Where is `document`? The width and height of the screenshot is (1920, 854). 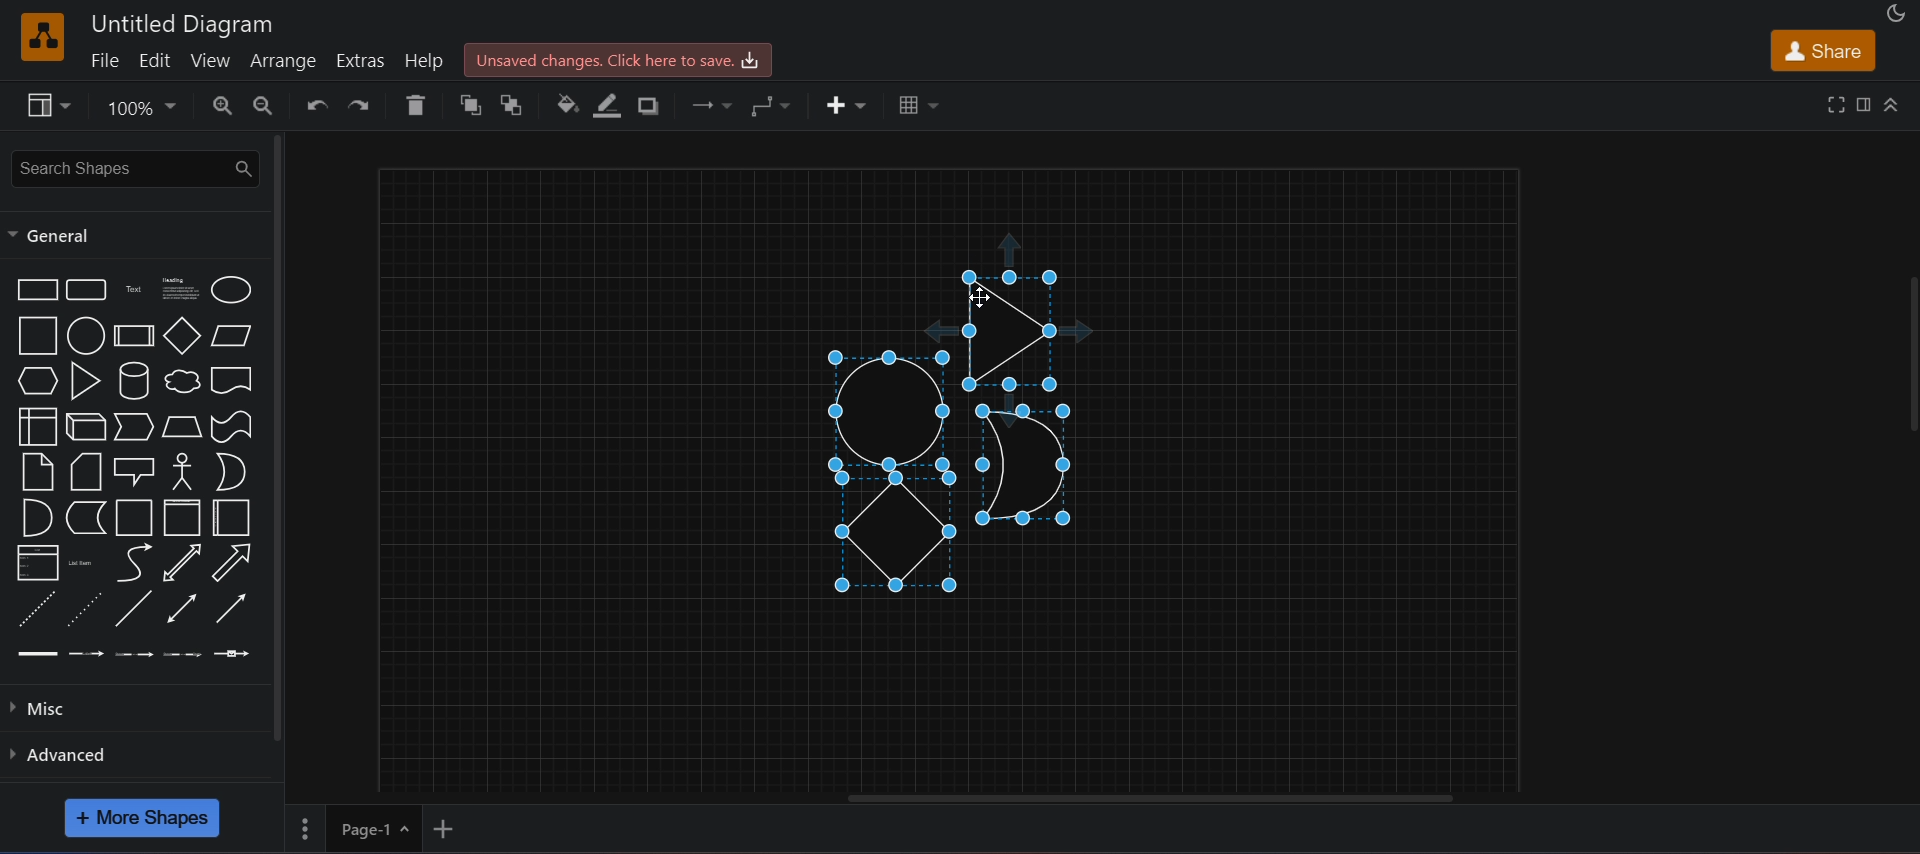 document is located at coordinates (231, 381).